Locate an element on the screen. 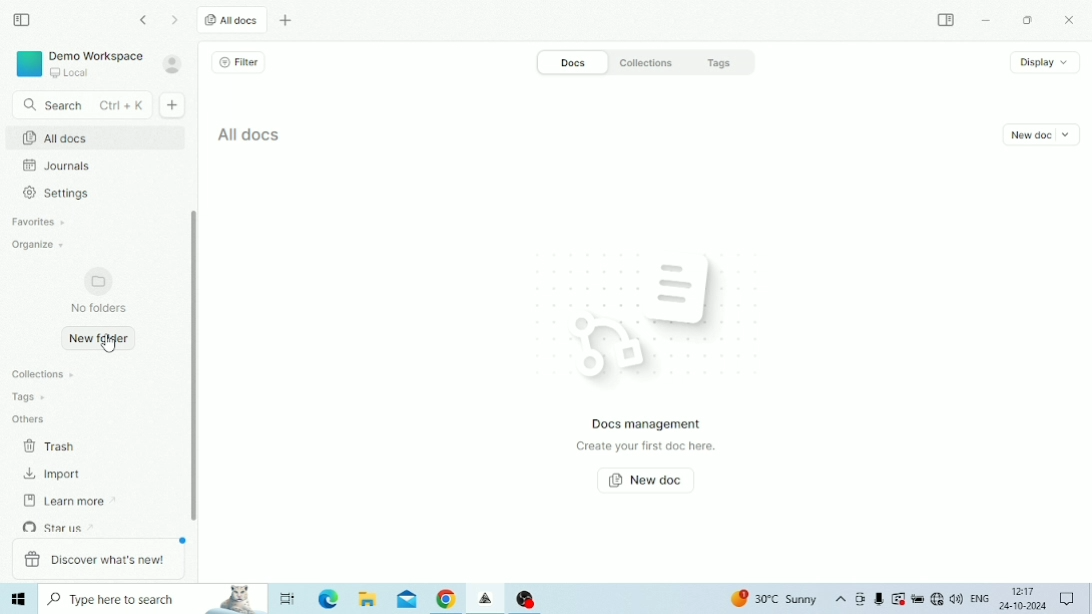 This screenshot has height=614, width=1092. Time is located at coordinates (1024, 590).